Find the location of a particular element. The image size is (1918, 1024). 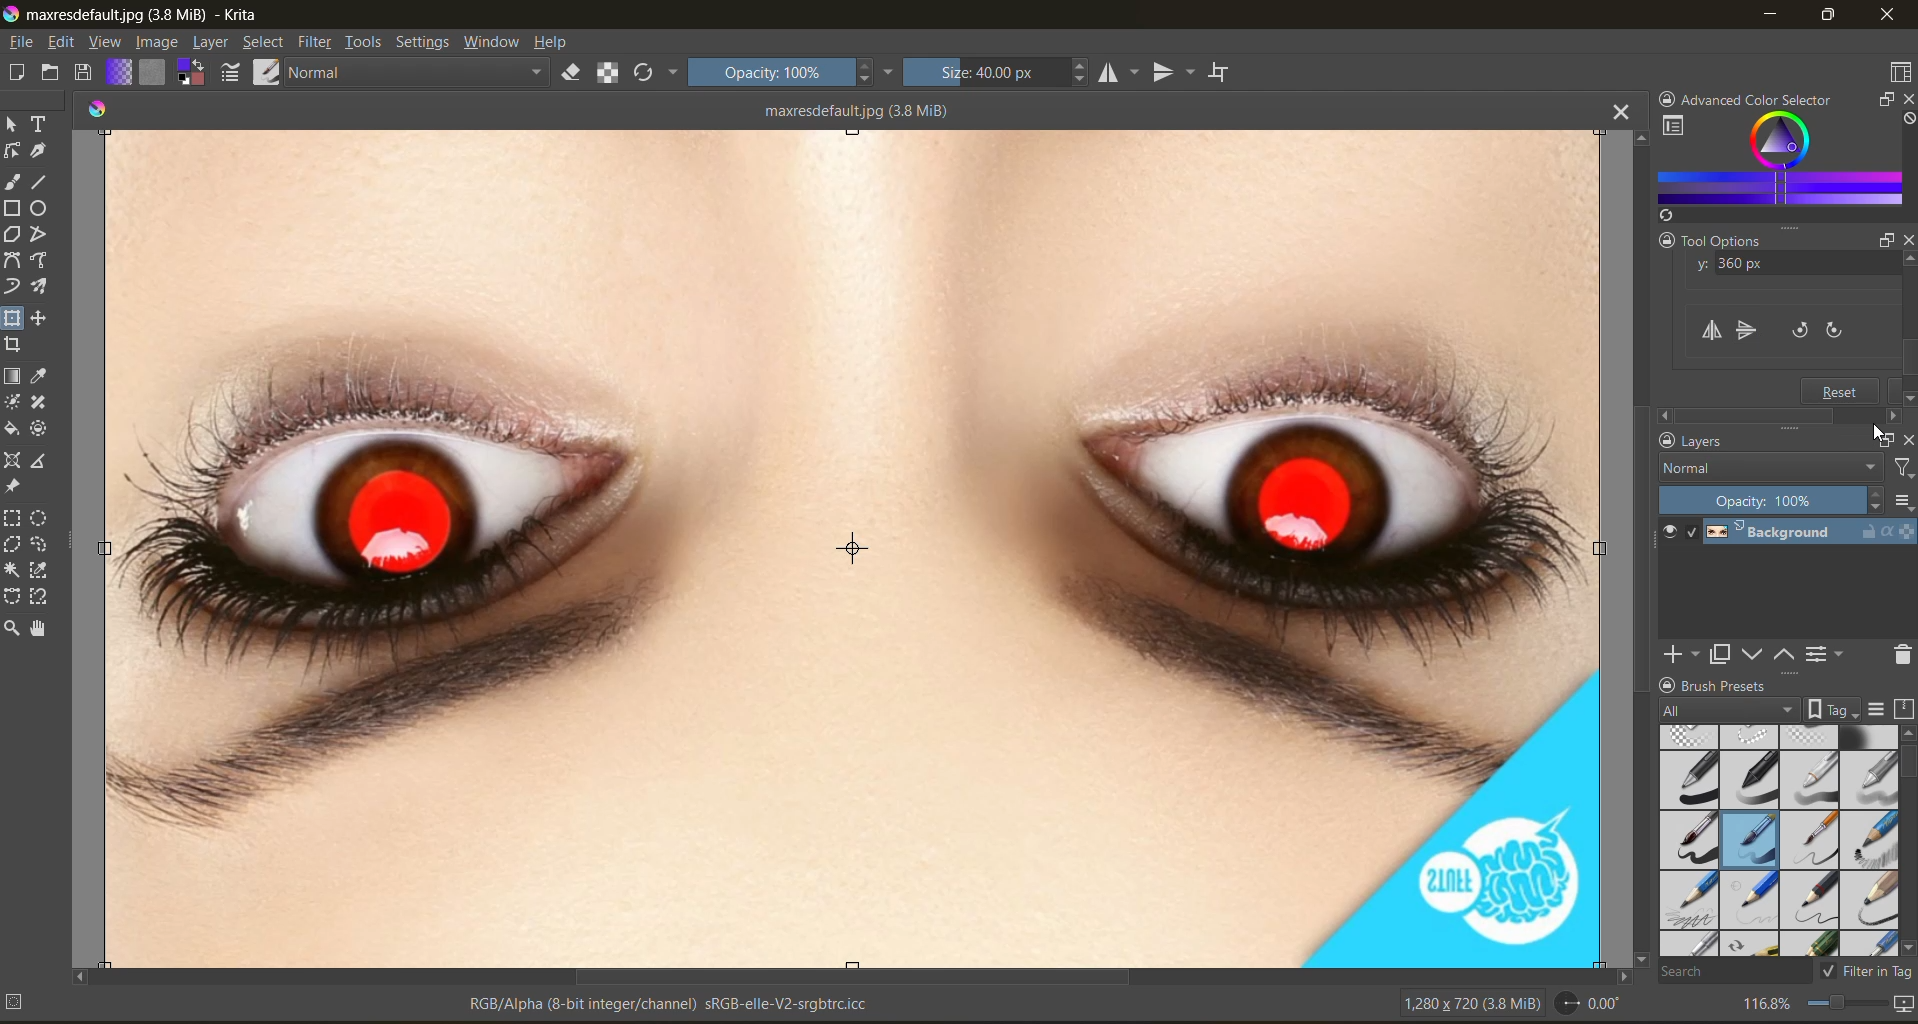

save is located at coordinates (89, 71).